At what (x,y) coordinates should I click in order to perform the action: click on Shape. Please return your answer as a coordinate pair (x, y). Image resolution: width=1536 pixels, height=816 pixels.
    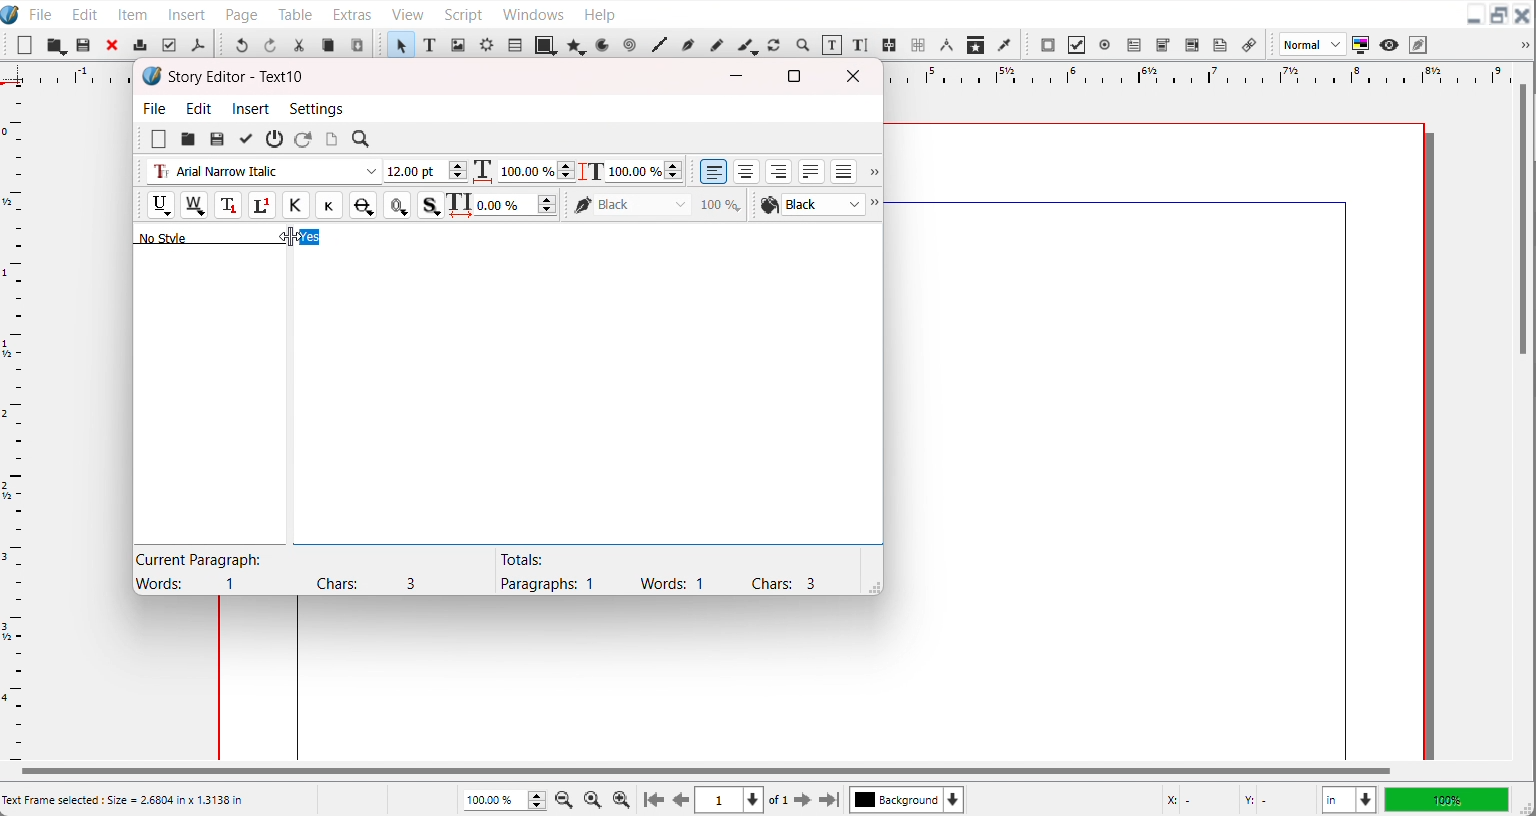
    Looking at the image, I should click on (546, 44).